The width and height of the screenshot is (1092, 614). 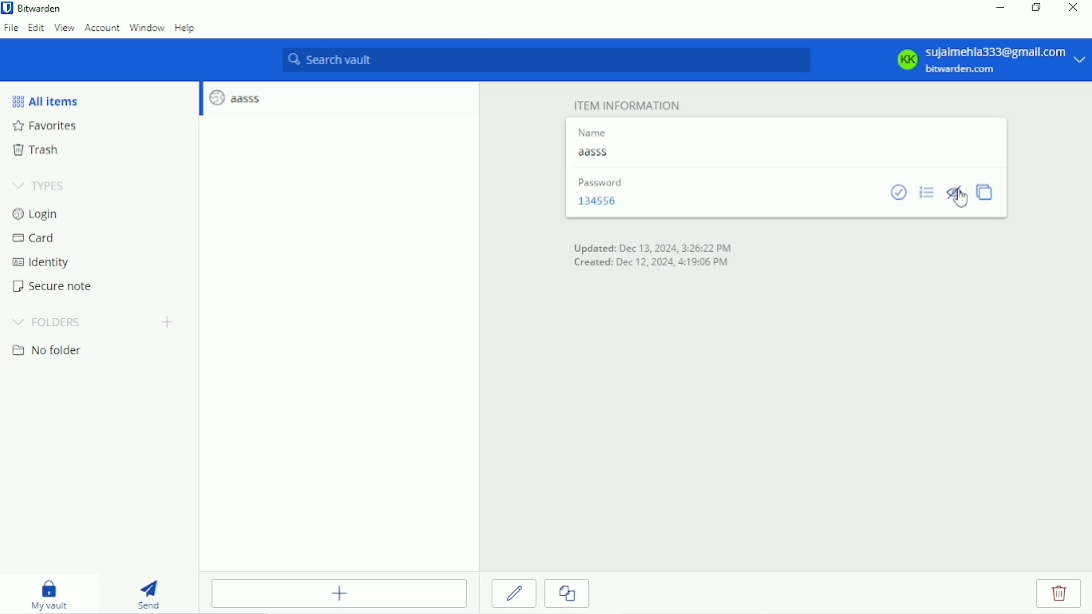 I want to click on Edit, so click(x=36, y=28).